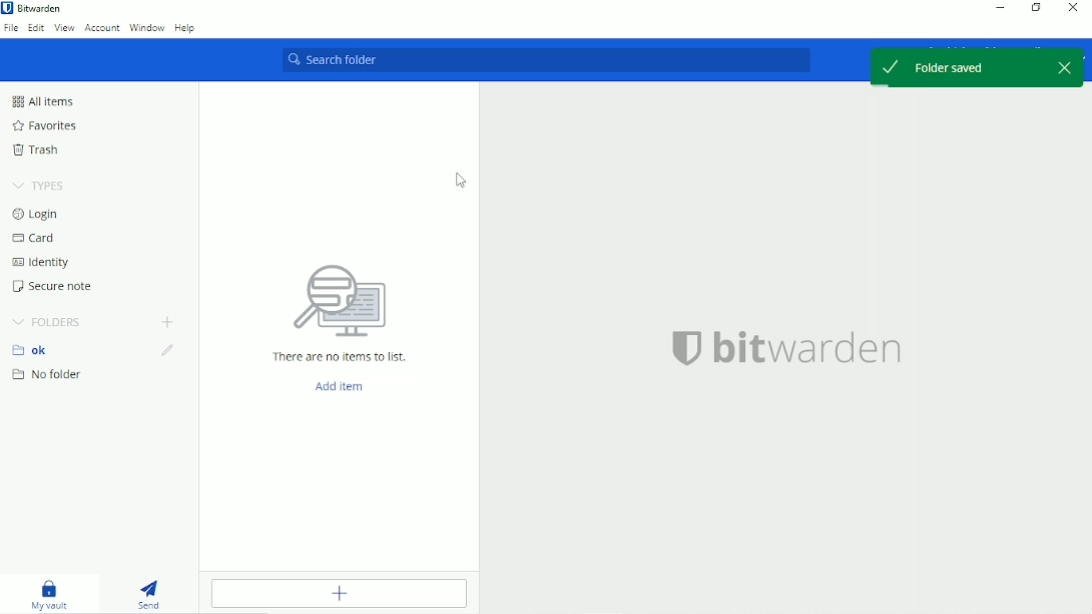 The height and width of the screenshot is (614, 1092). I want to click on bitwarden logo, so click(679, 346).